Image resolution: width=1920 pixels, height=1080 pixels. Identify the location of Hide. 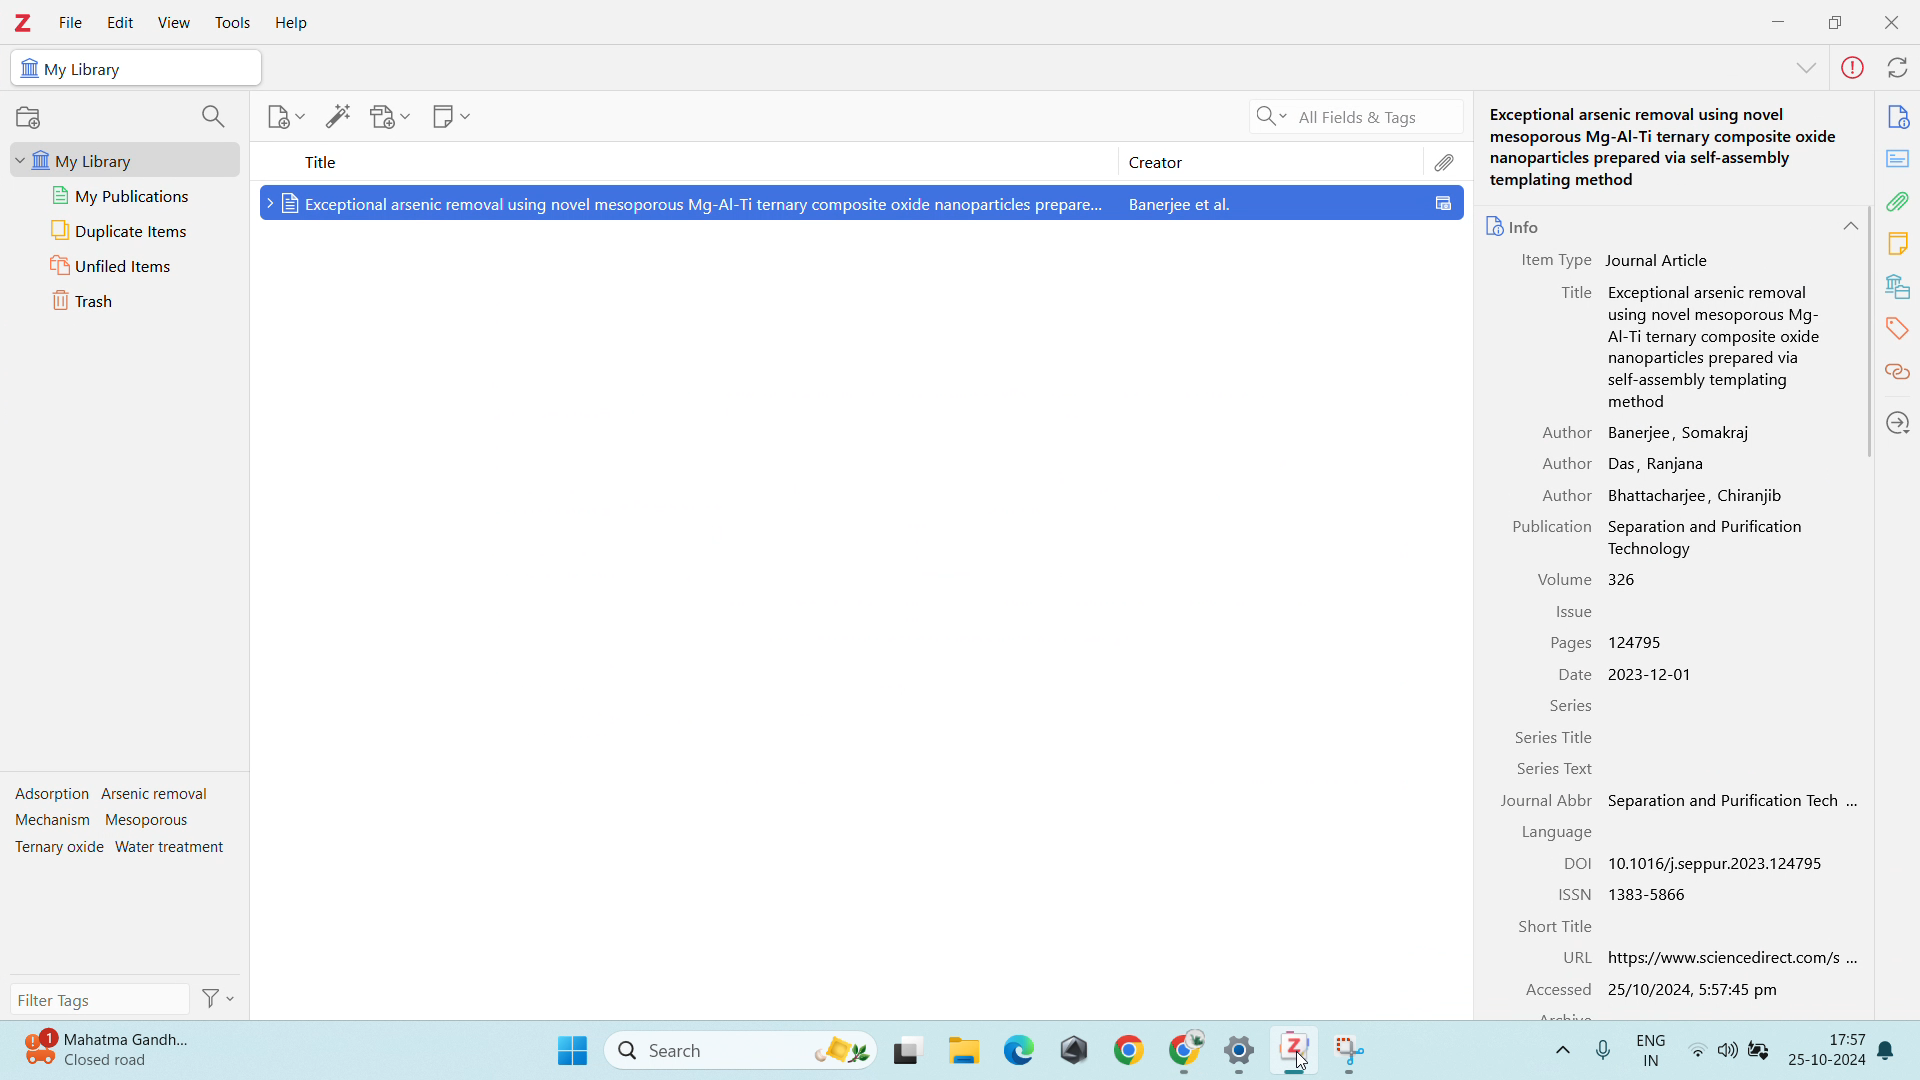
(1801, 70).